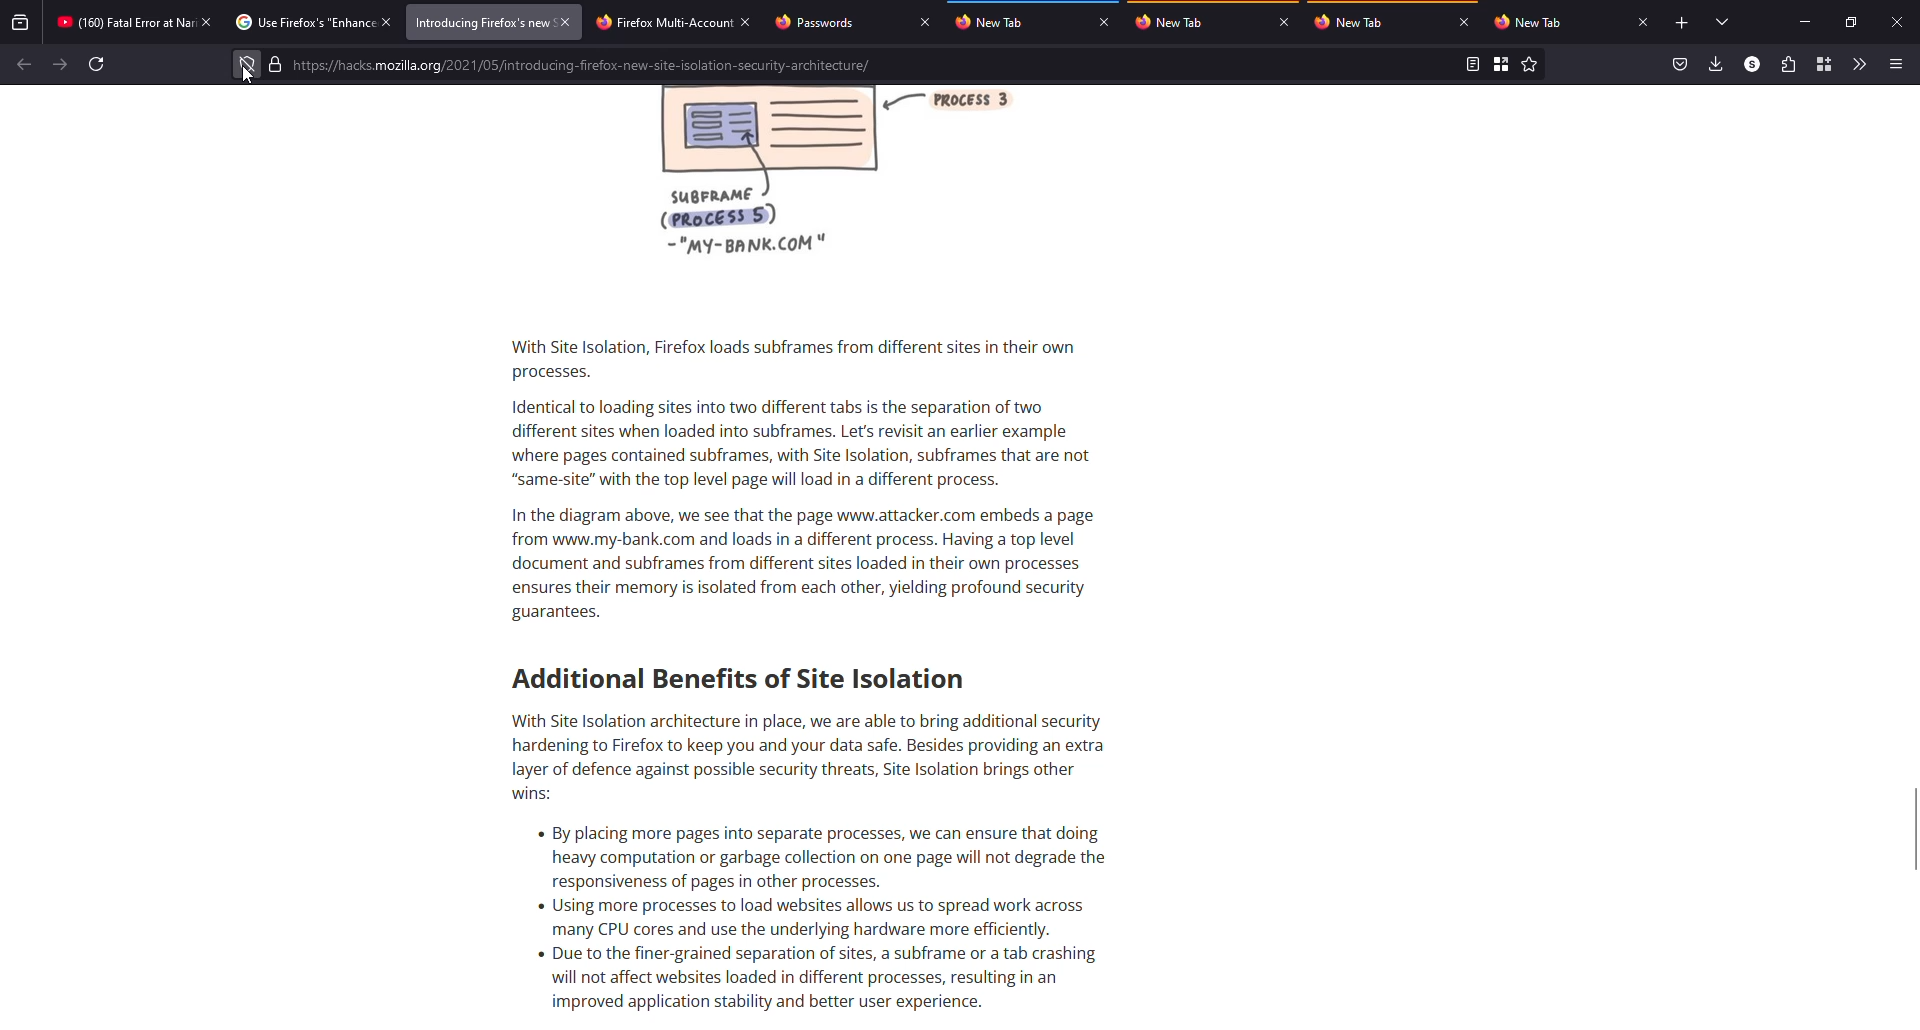 The height and width of the screenshot is (1030, 1920). What do you see at coordinates (1807, 21) in the screenshot?
I see `minimize` at bounding box center [1807, 21].